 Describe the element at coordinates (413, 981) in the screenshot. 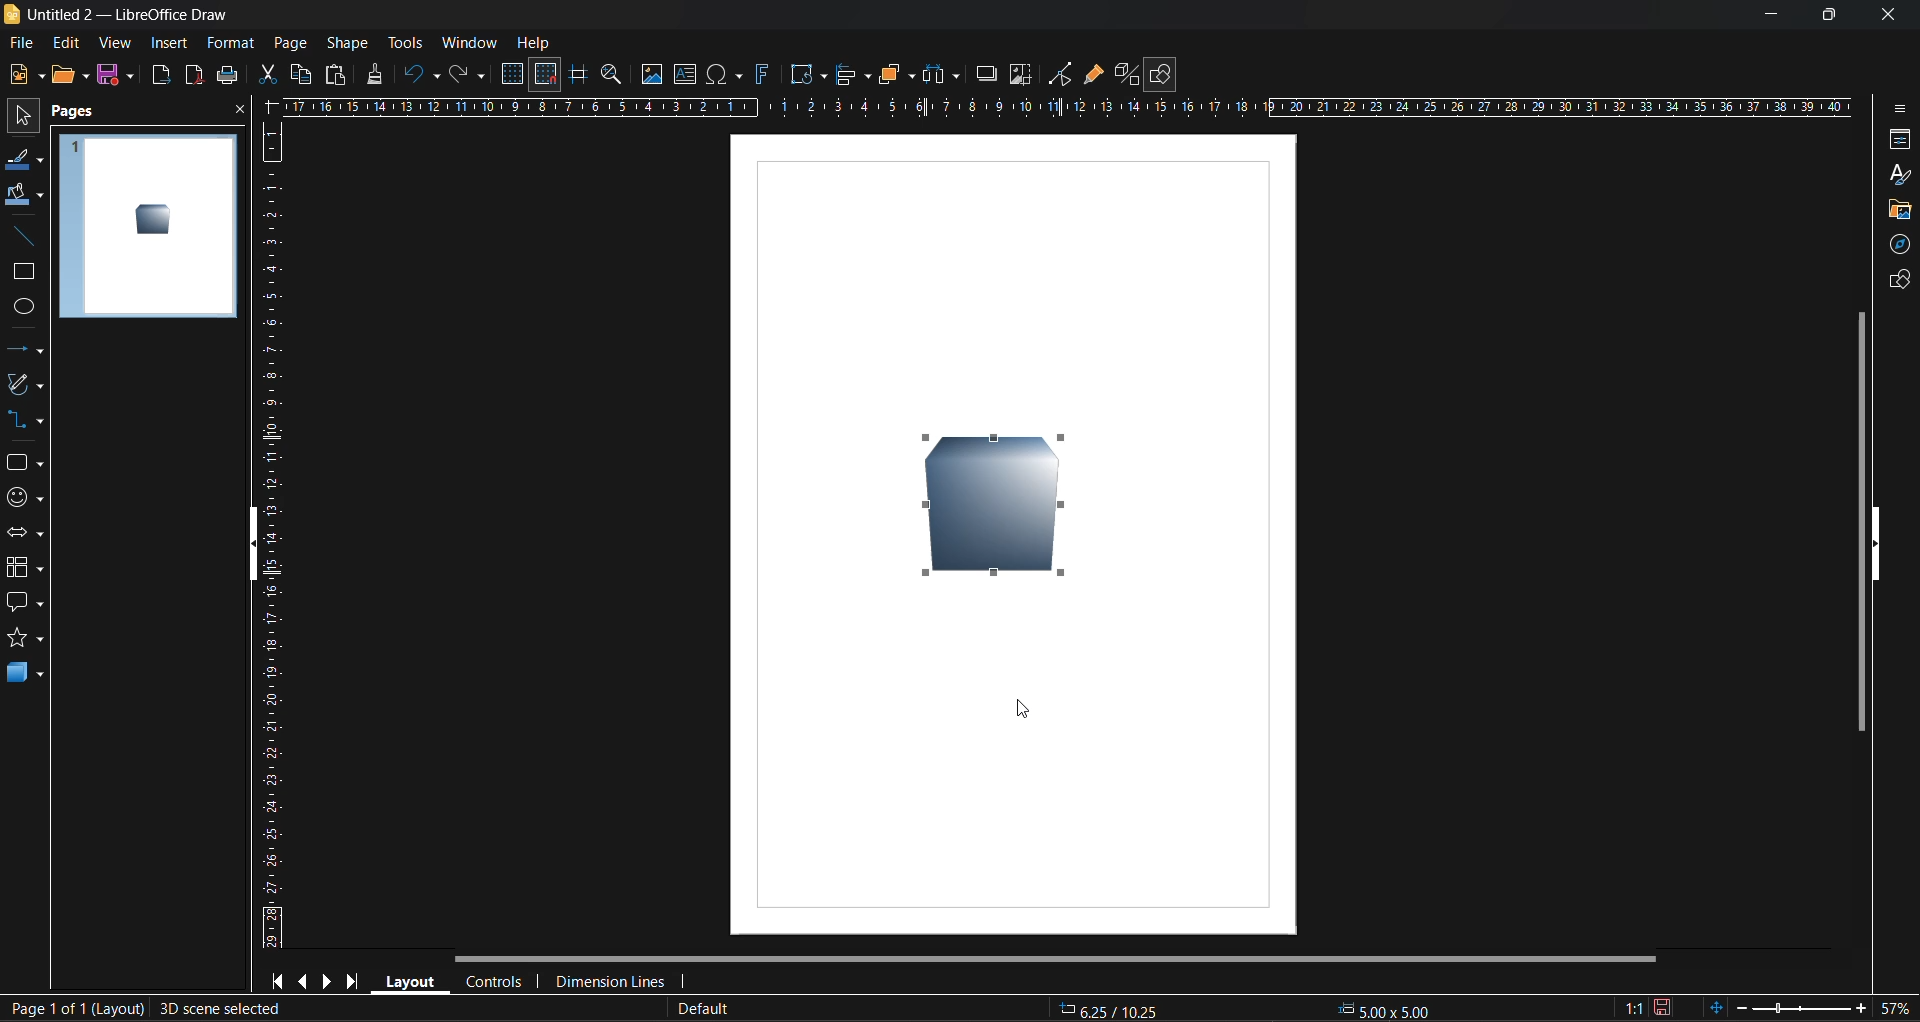

I see `layout` at that location.